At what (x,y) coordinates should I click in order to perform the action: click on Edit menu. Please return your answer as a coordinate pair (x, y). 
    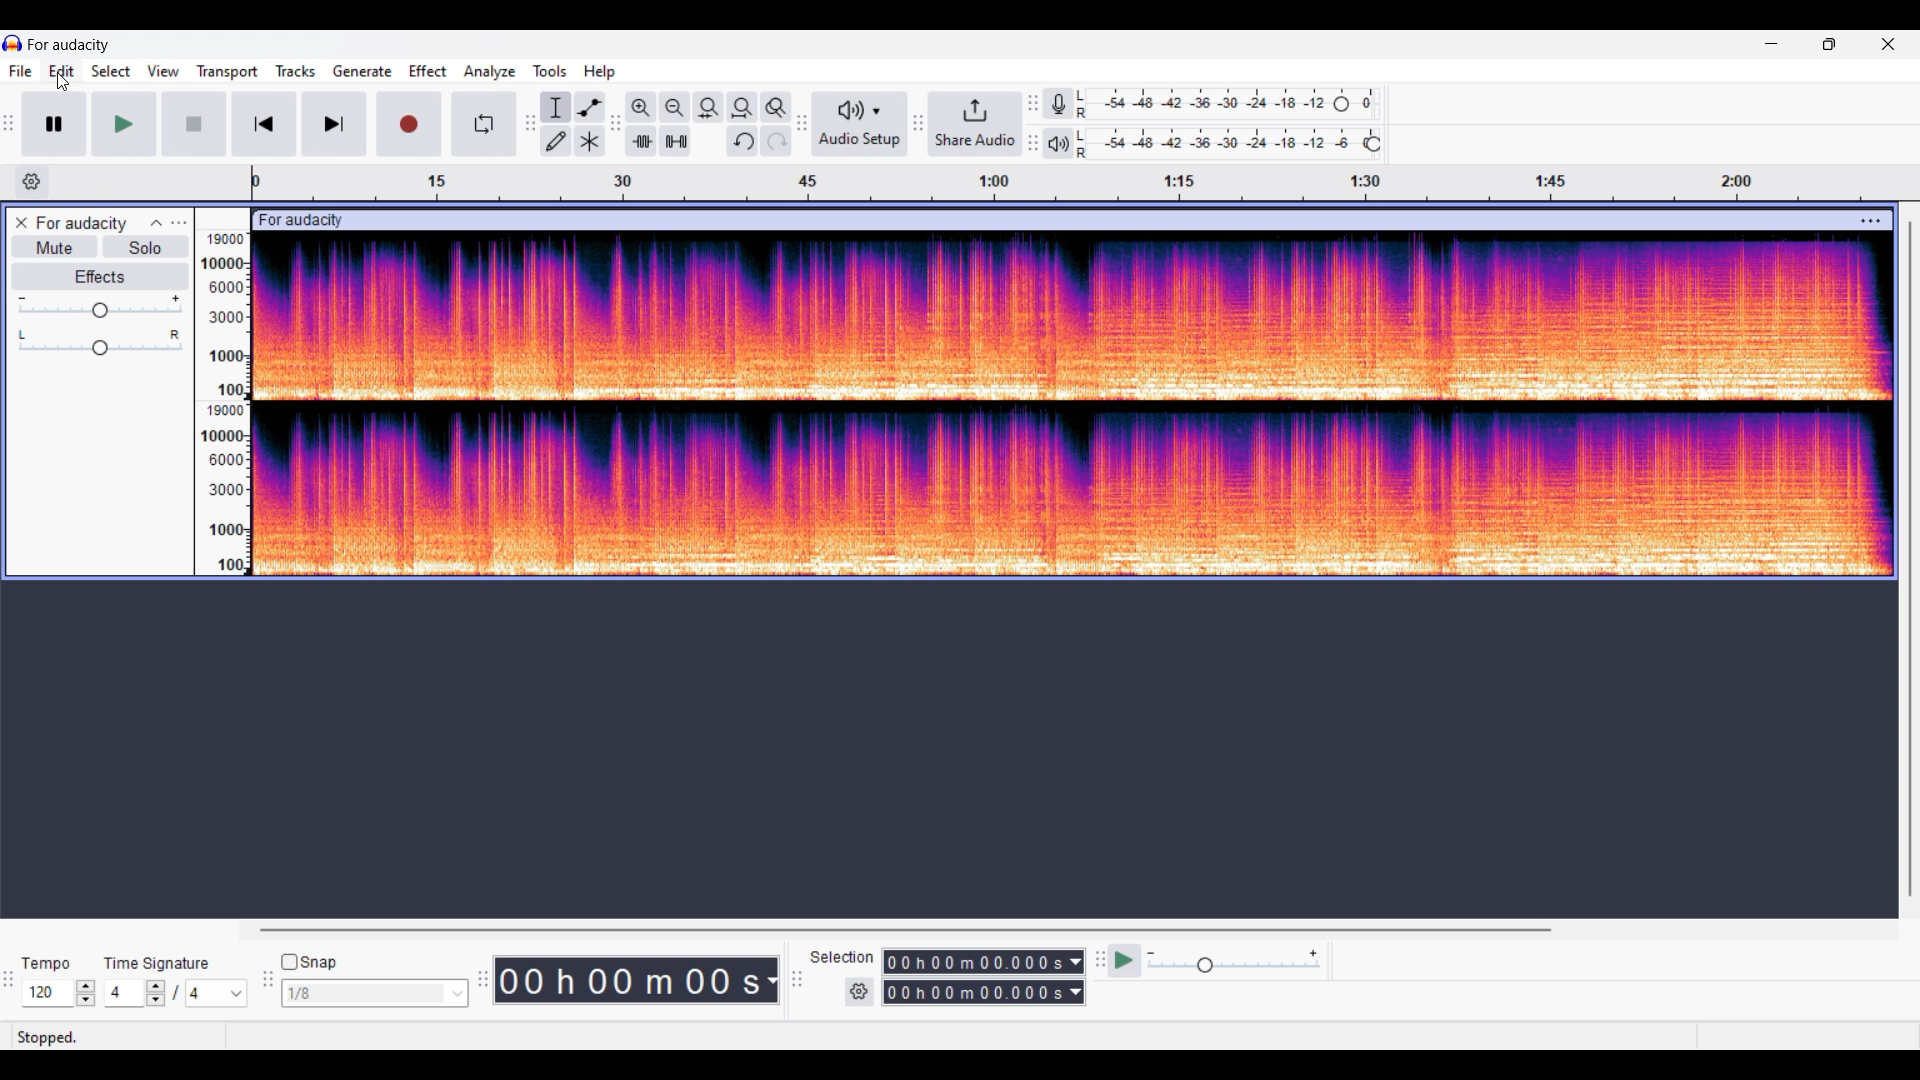
    Looking at the image, I should click on (62, 71).